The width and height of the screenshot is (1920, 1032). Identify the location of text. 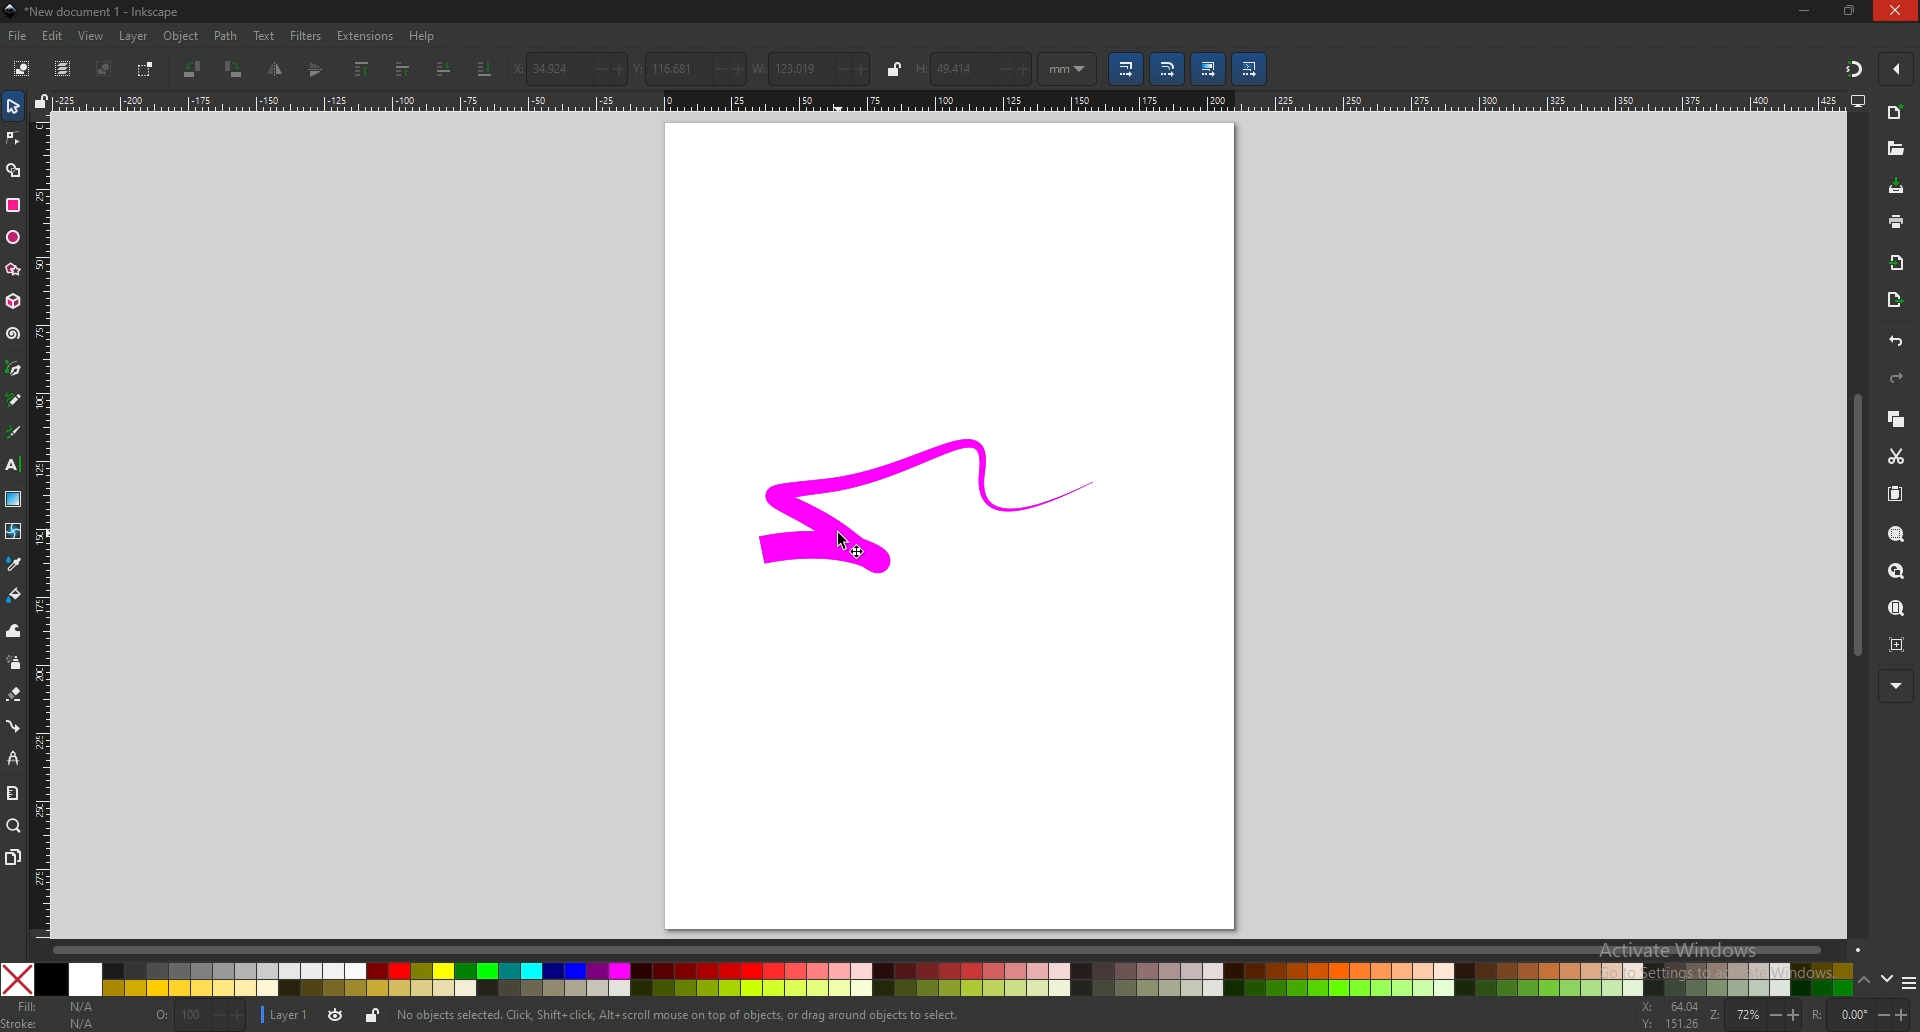
(266, 35).